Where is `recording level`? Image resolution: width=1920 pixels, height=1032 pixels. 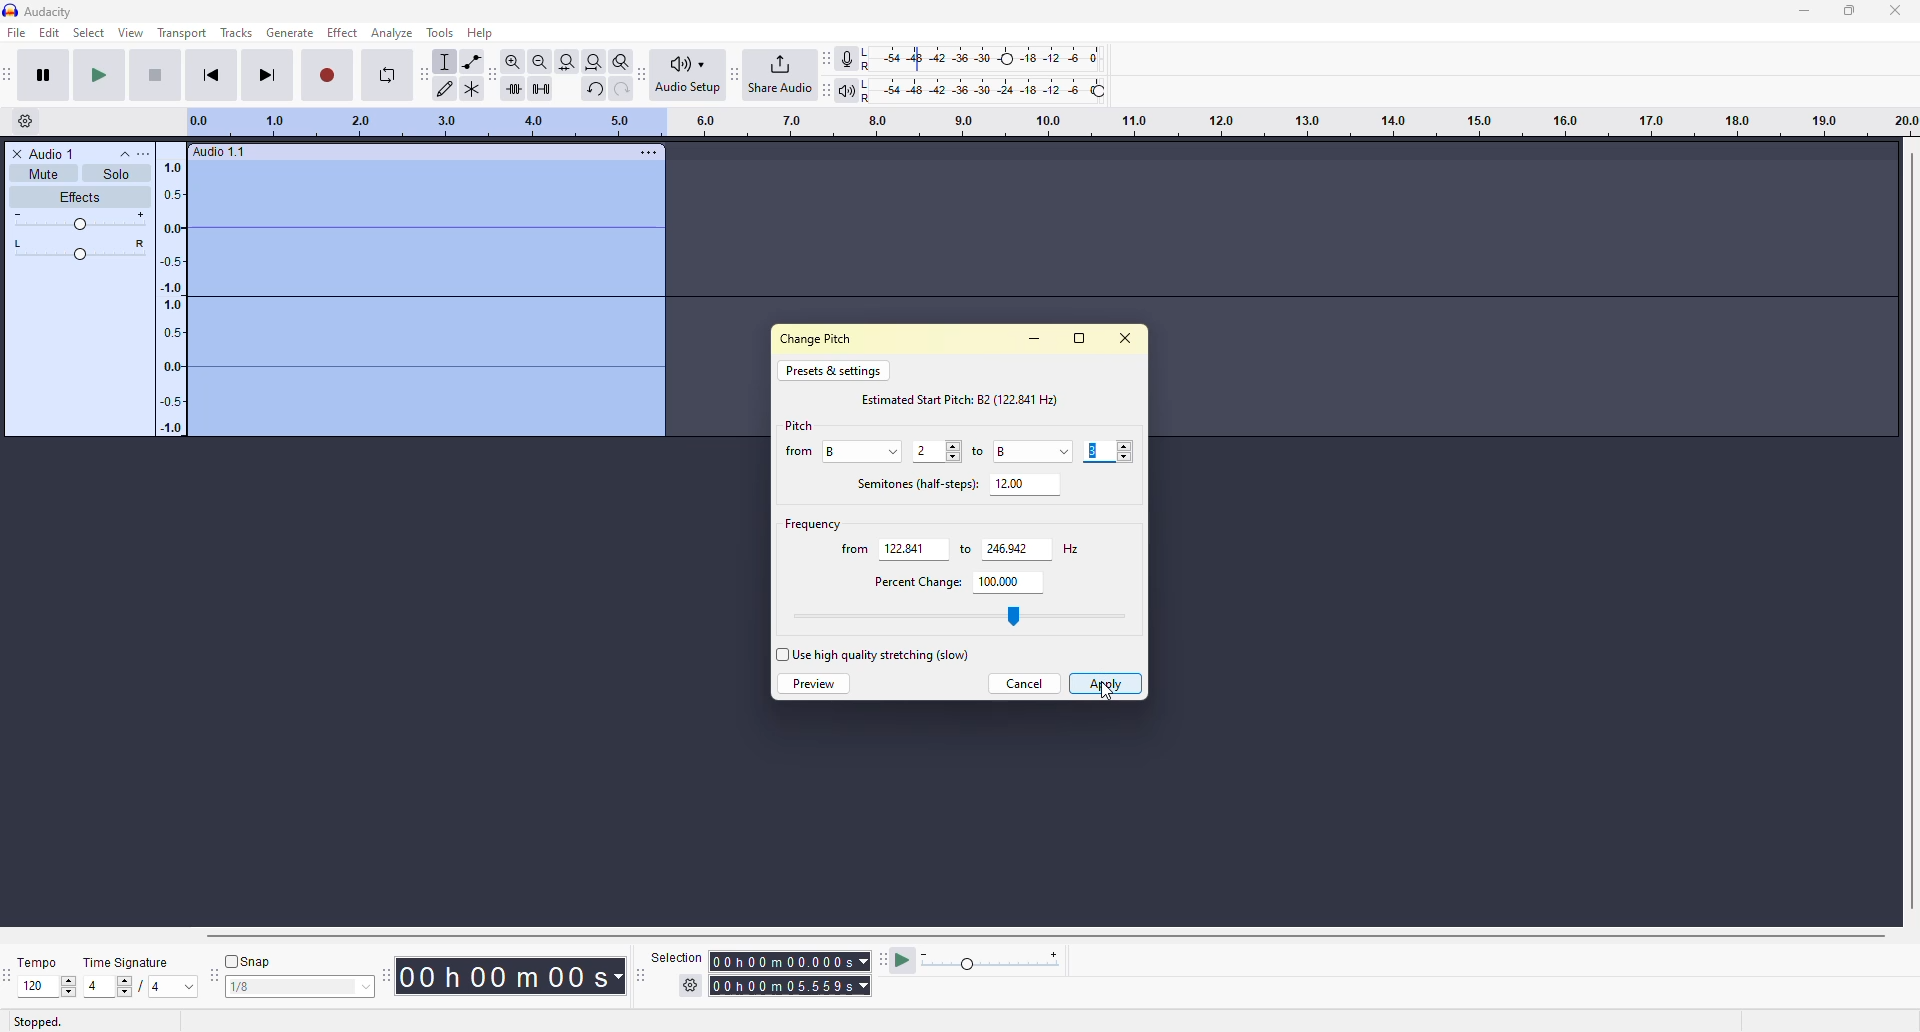
recording level is located at coordinates (983, 59).